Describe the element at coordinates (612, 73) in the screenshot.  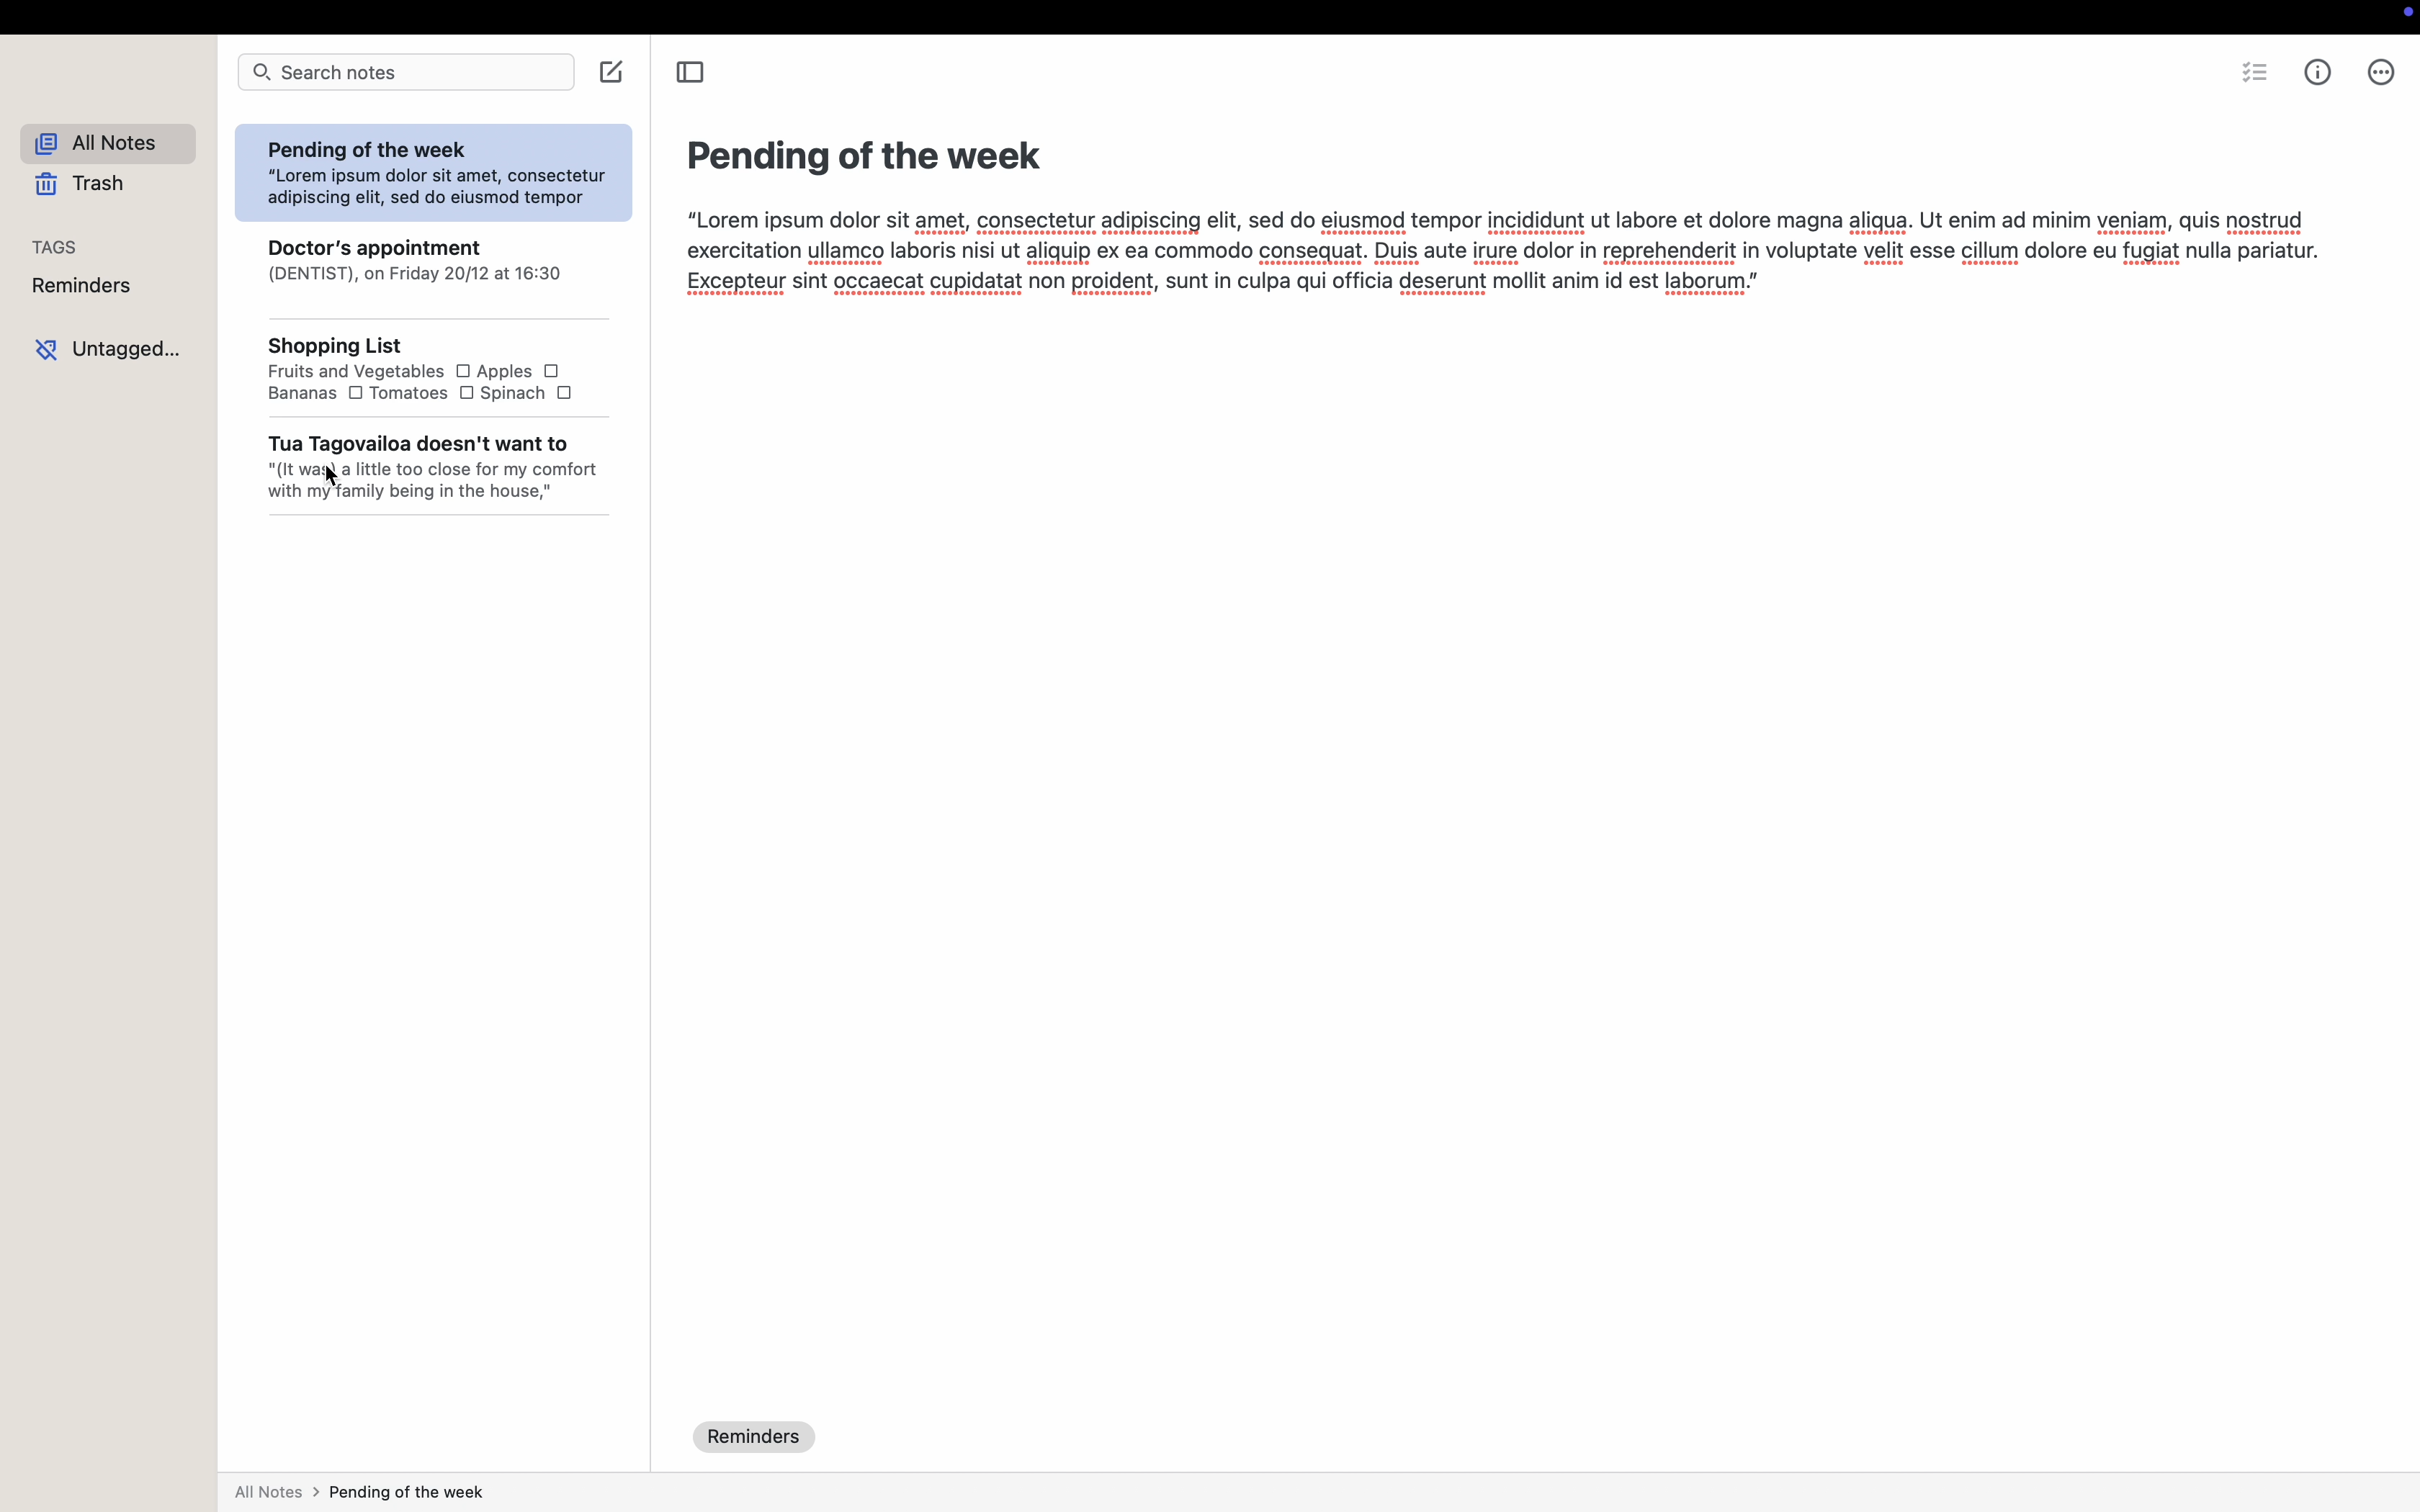
I see `create note` at that location.